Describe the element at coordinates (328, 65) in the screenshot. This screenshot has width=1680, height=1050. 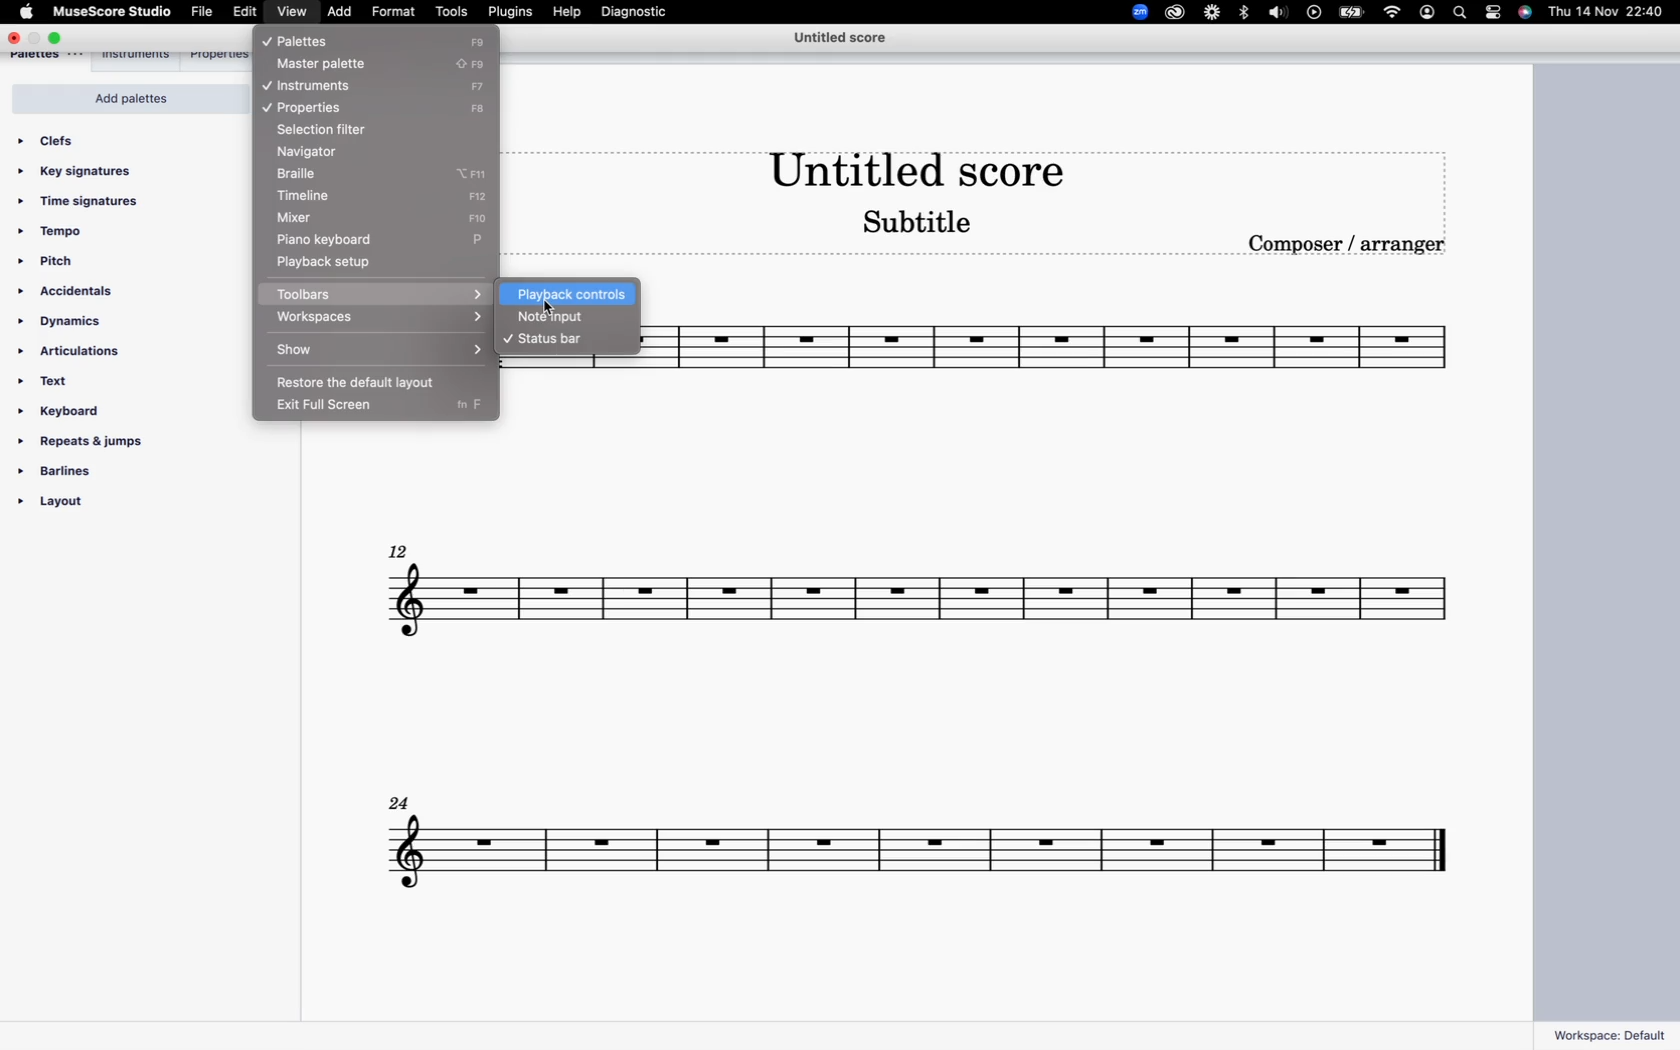
I see `master palette` at that location.